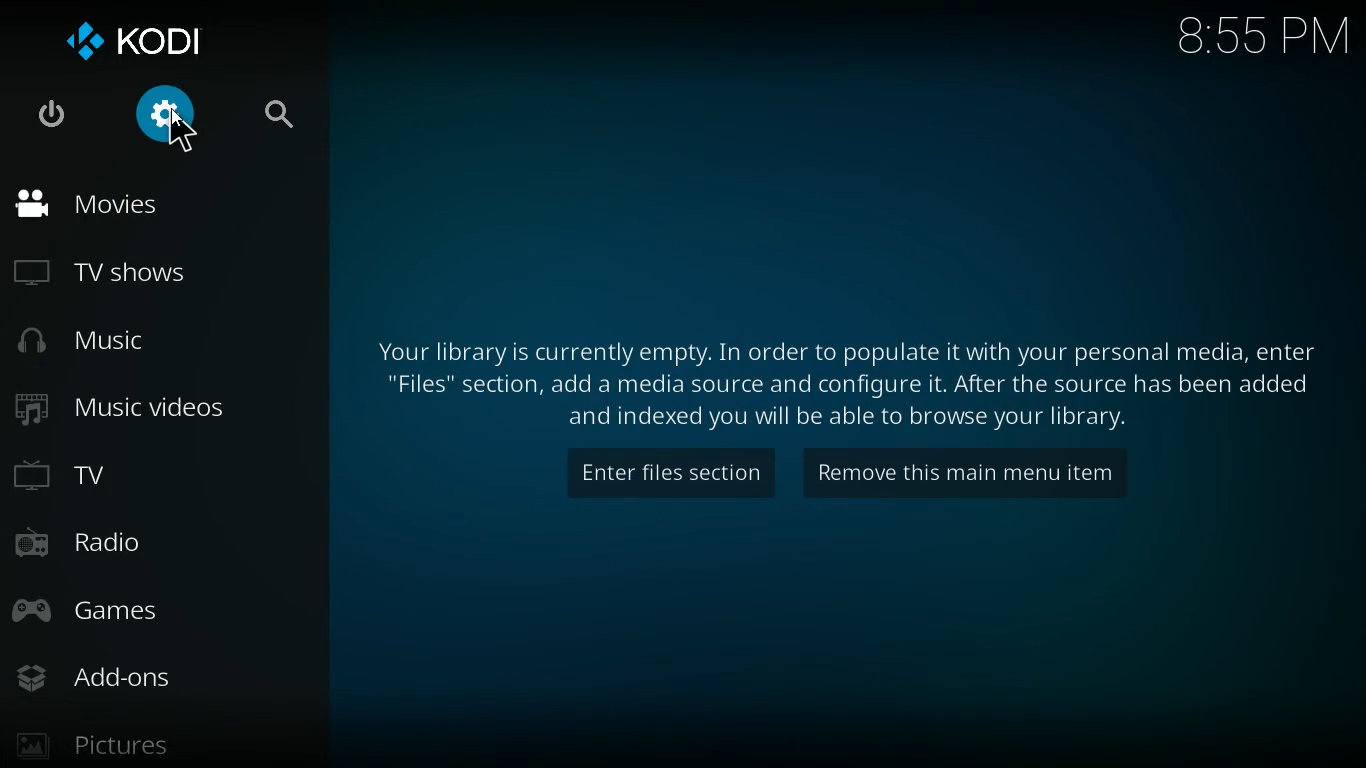 The width and height of the screenshot is (1366, 768). Describe the element at coordinates (1258, 39) in the screenshot. I see `time` at that location.